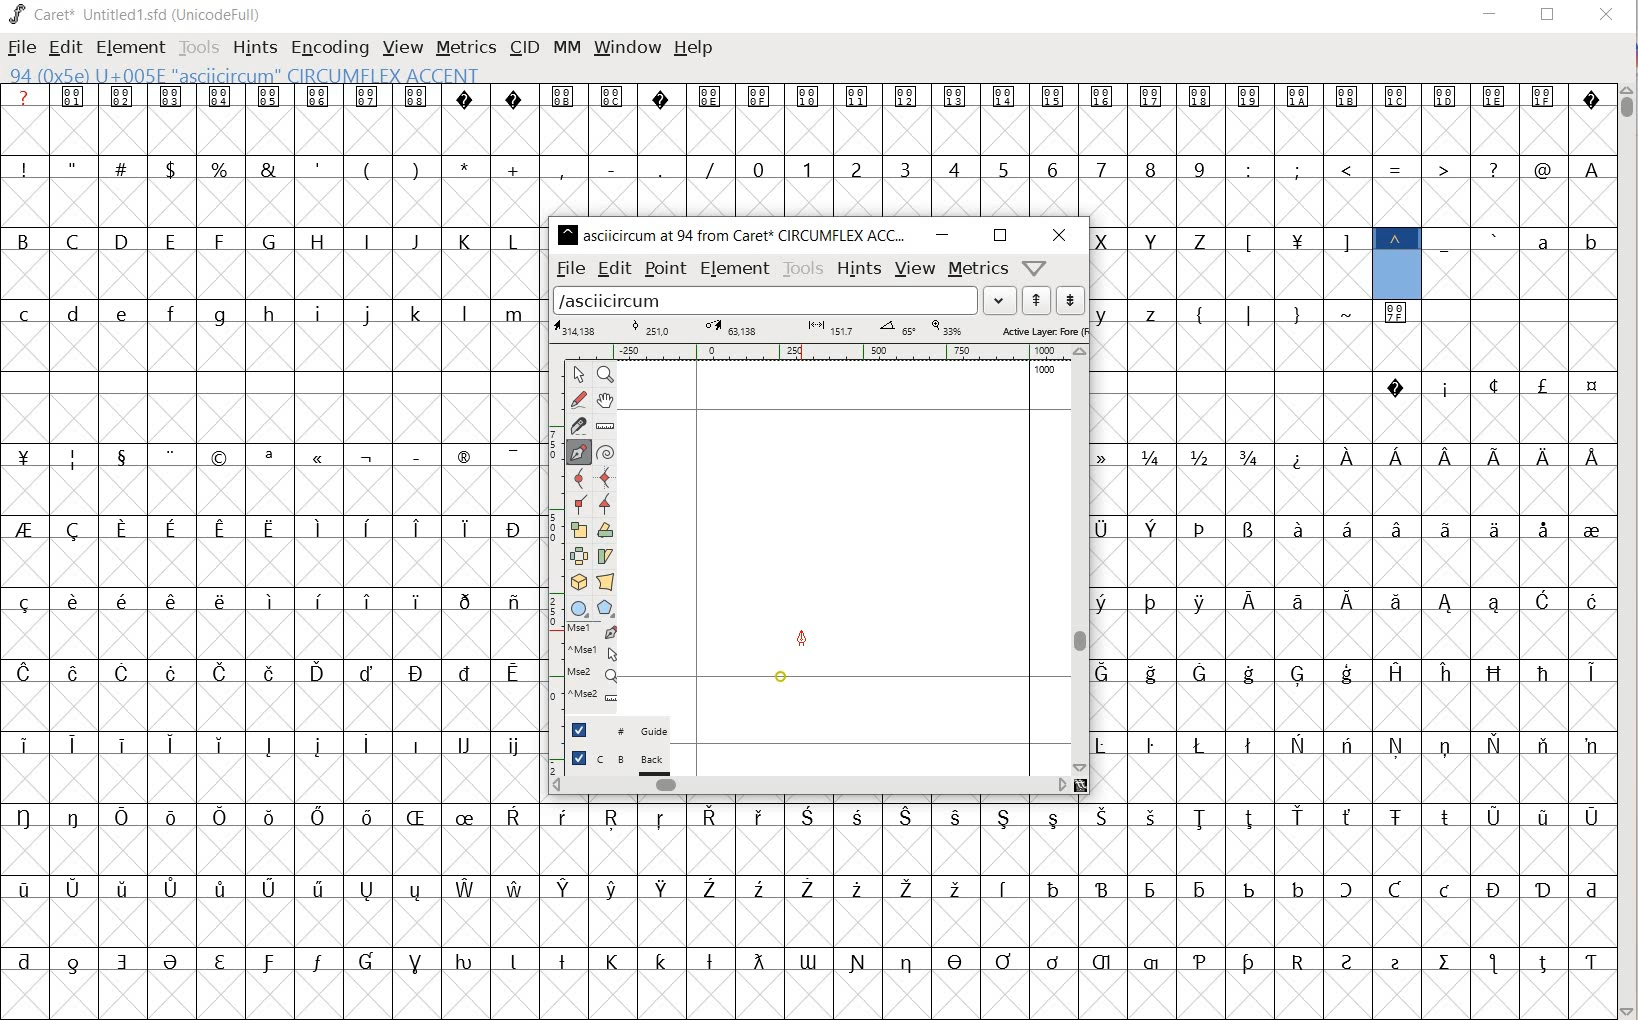 This screenshot has width=1638, height=1020. What do you see at coordinates (1069, 299) in the screenshot?
I see `show the previous word on the list` at bounding box center [1069, 299].